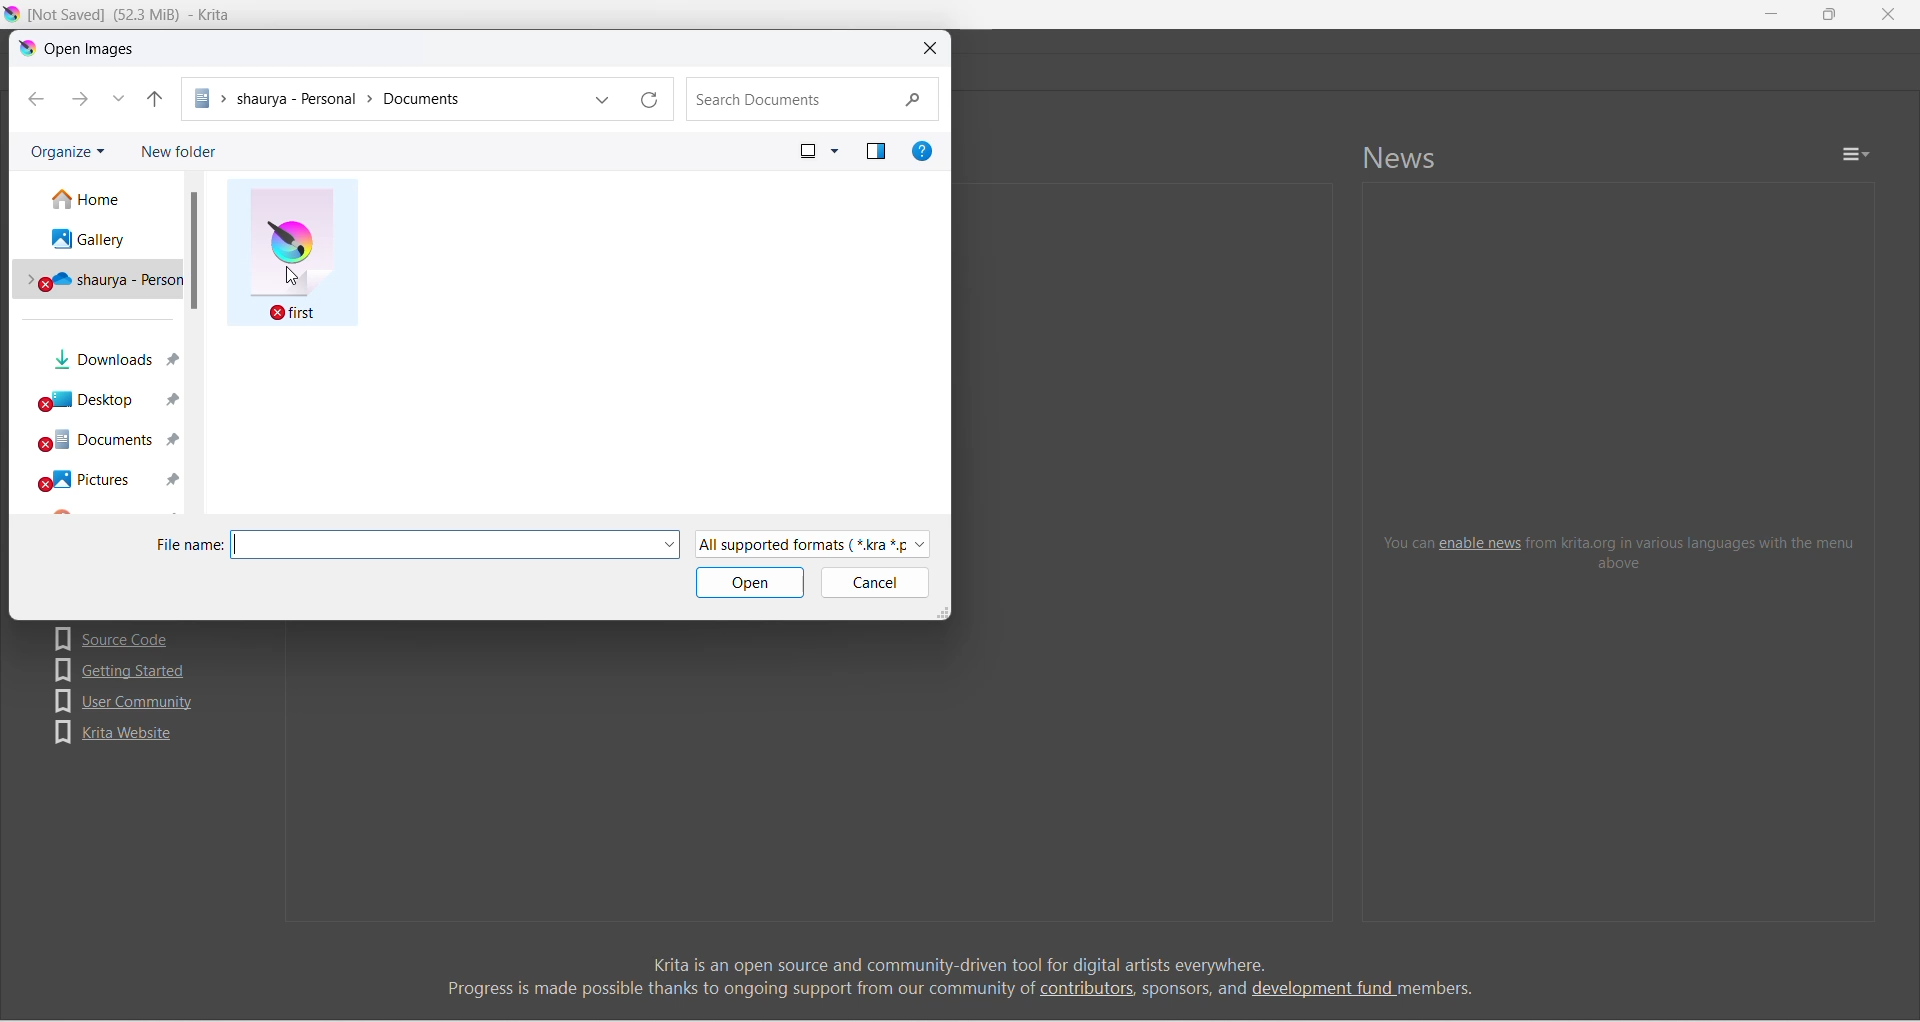 This screenshot has height=1022, width=1920. I want to click on GETTING STARTED, so click(124, 670).